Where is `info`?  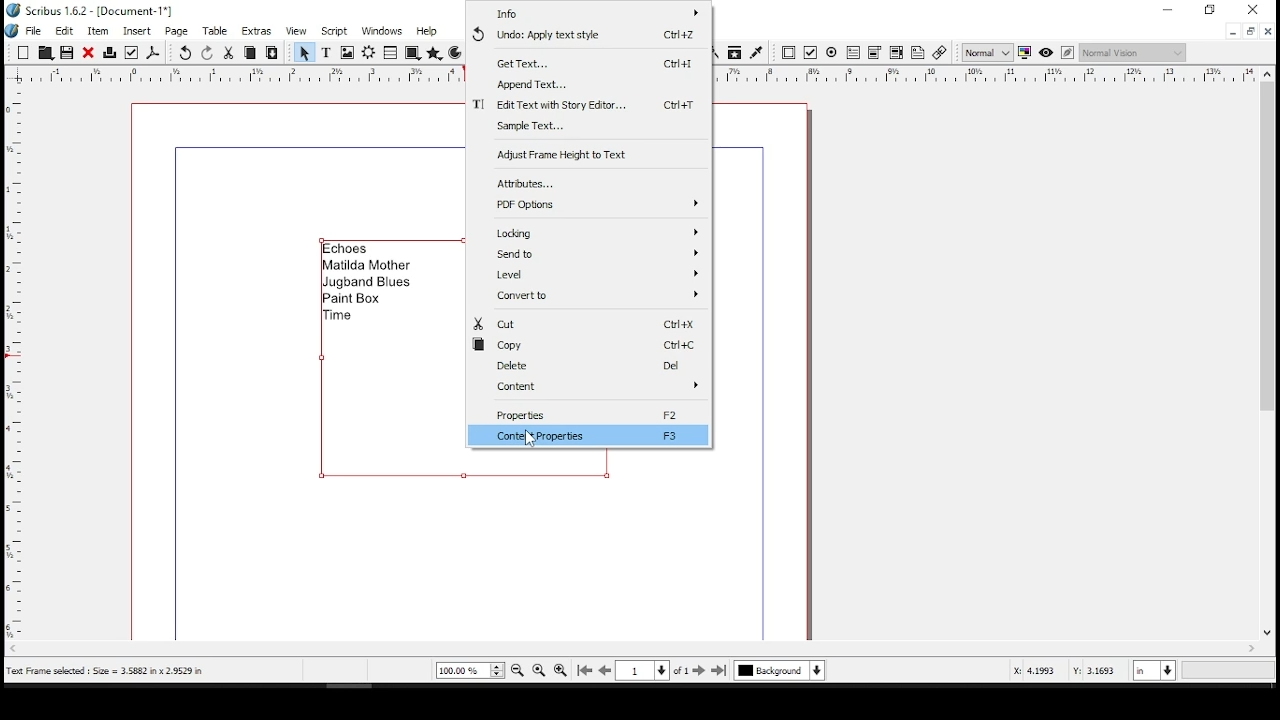
info is located at coordinates (590, 13).